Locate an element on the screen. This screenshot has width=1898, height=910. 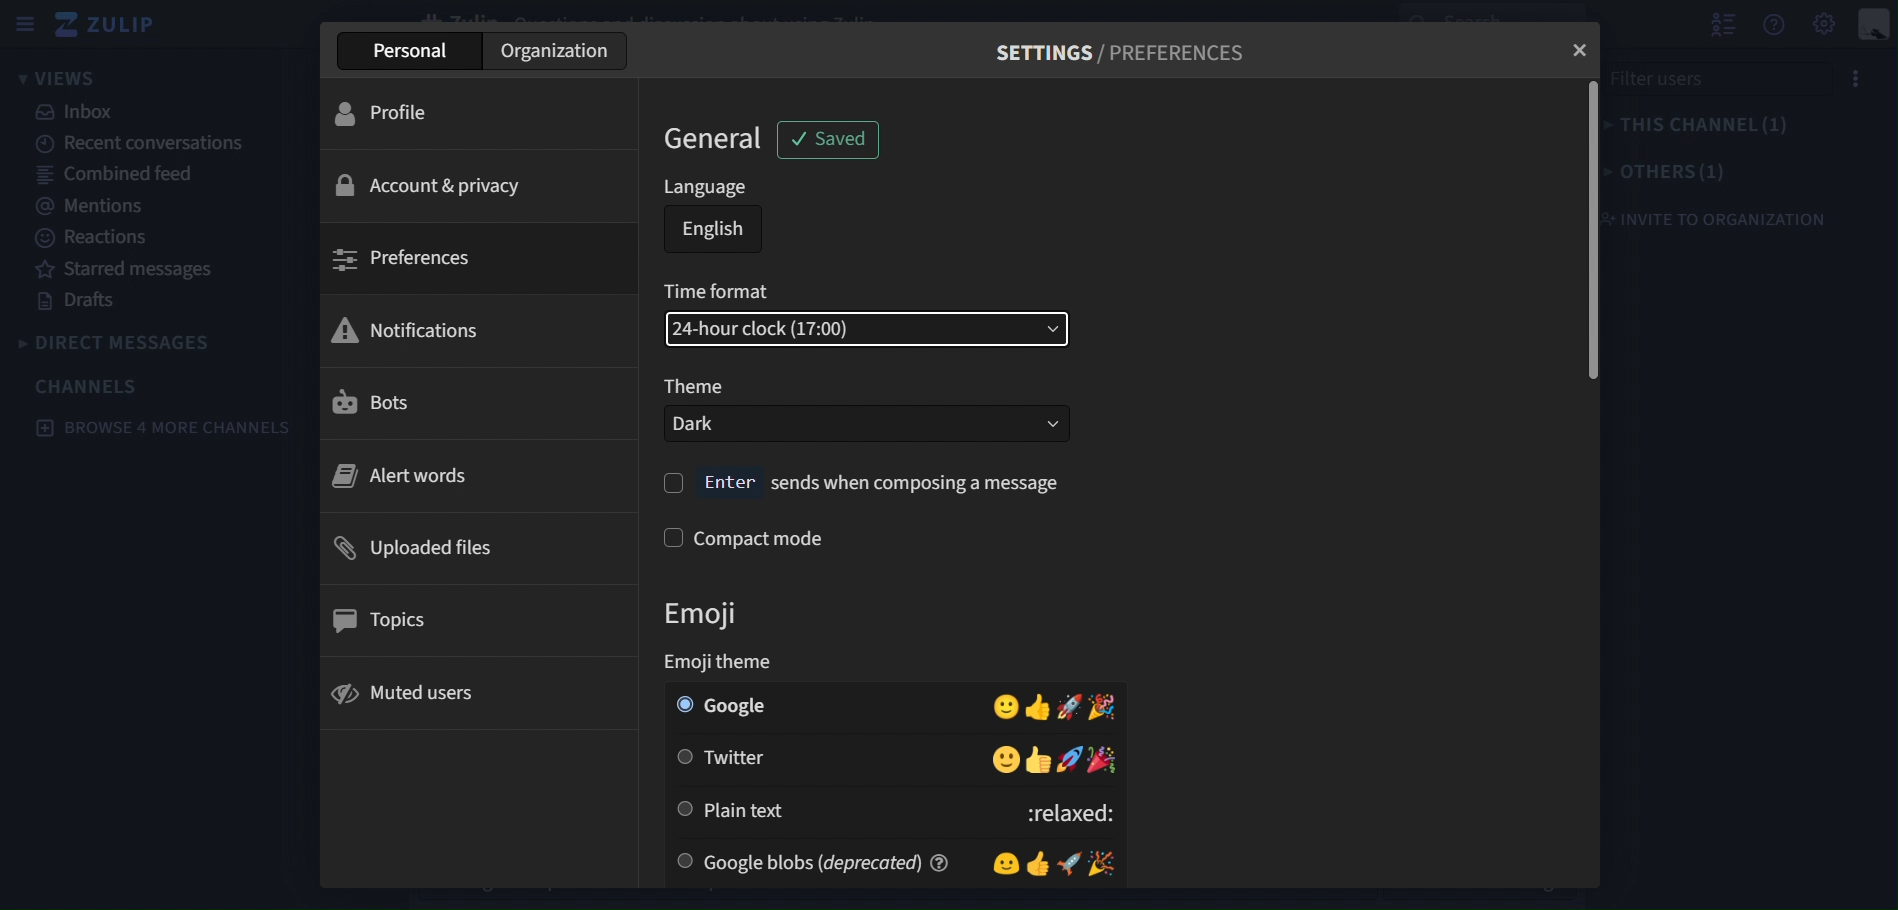
this channel(1) is located at coordinates (1703, 125).